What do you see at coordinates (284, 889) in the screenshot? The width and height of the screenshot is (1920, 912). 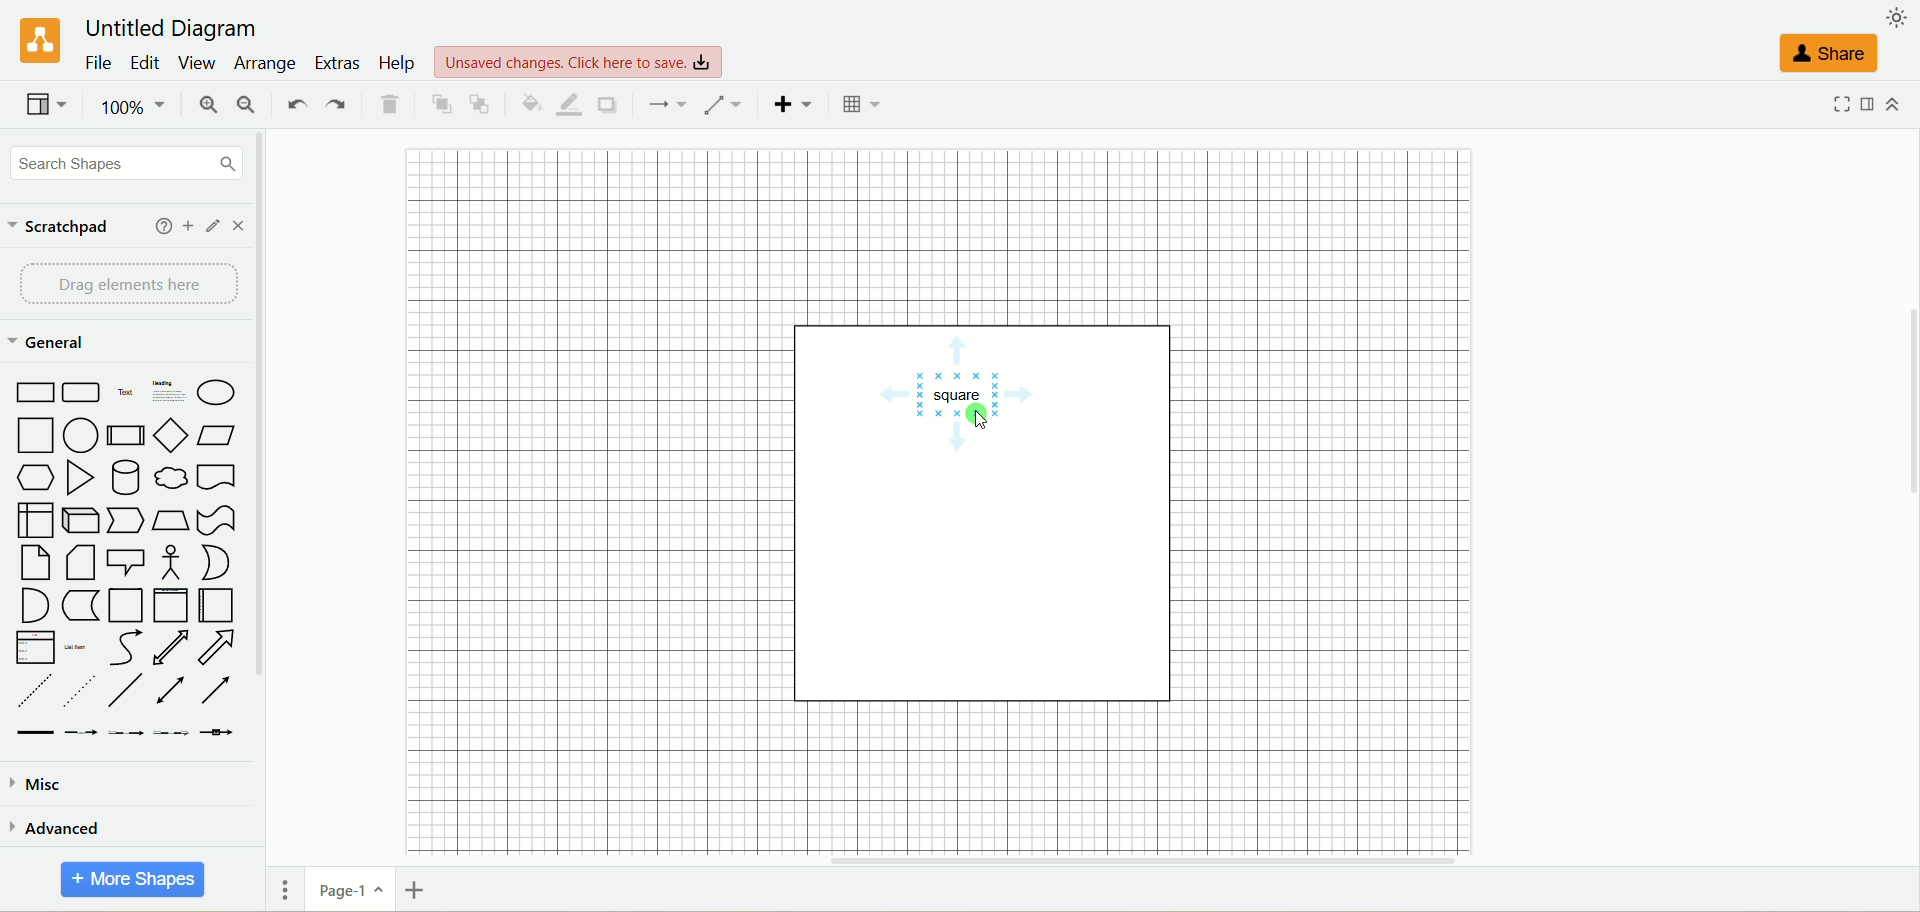 I see `pages` at bounding box center [284, 889].